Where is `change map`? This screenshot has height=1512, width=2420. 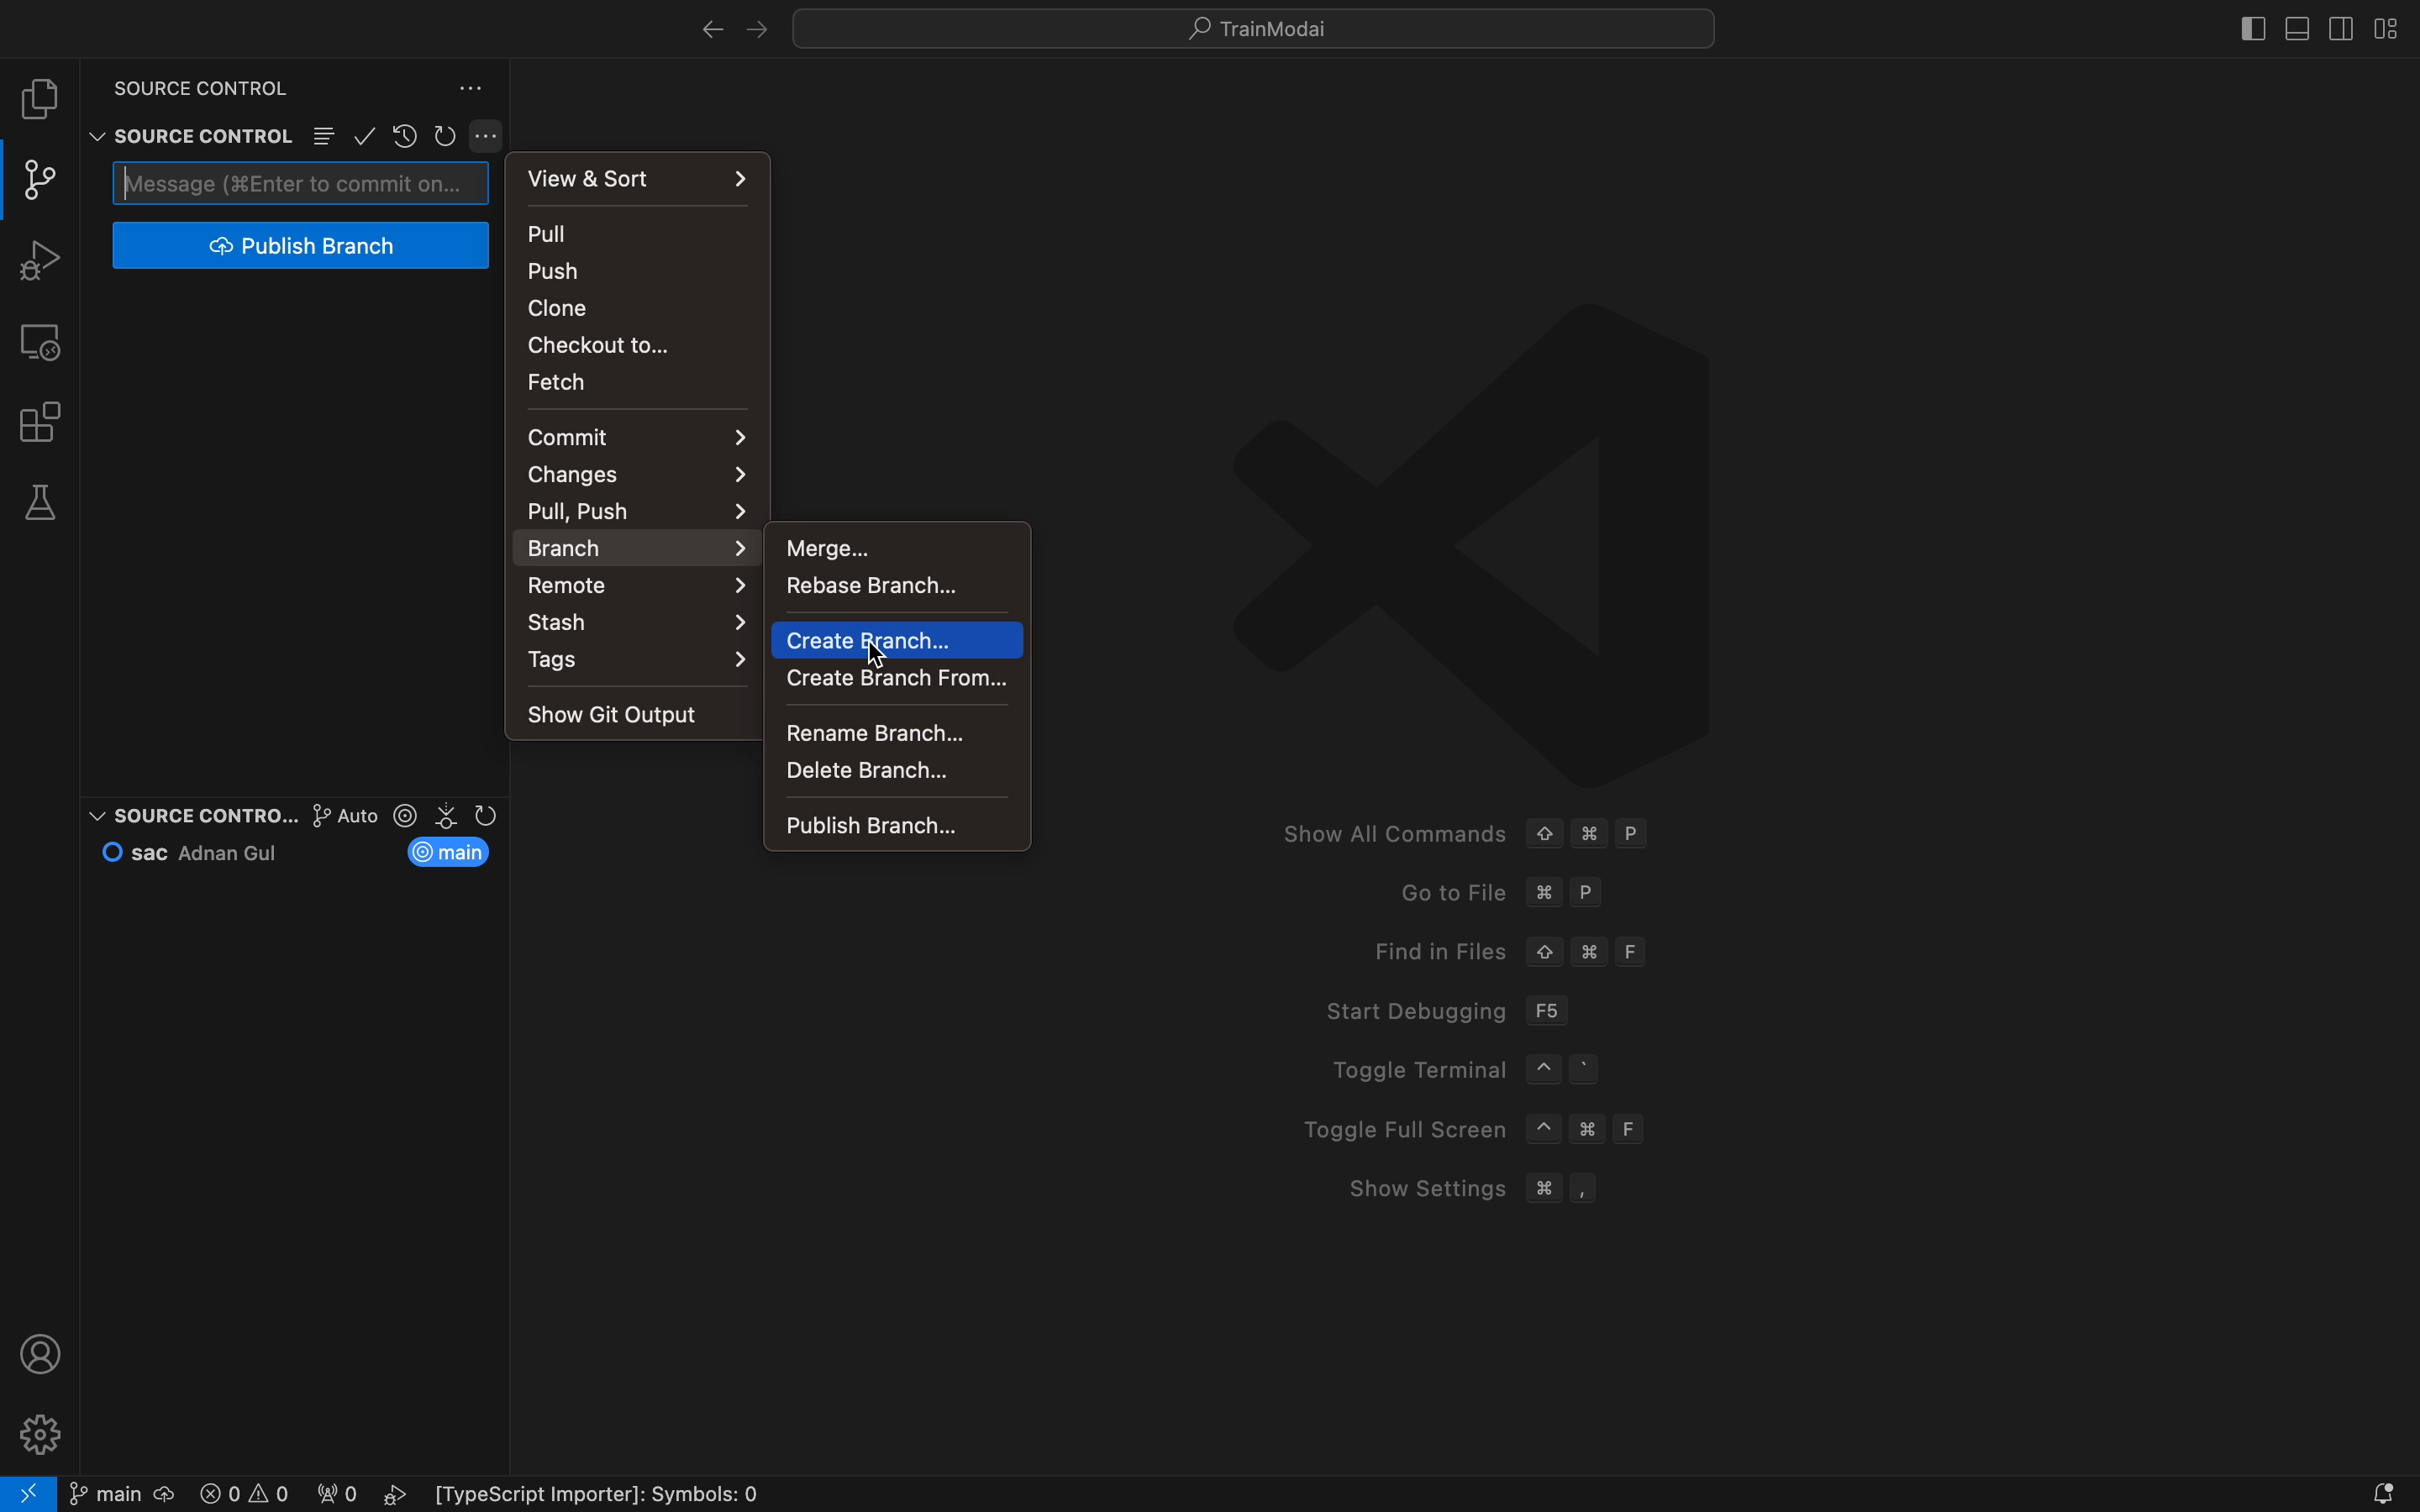
change map is located at coordinates (640, 475).